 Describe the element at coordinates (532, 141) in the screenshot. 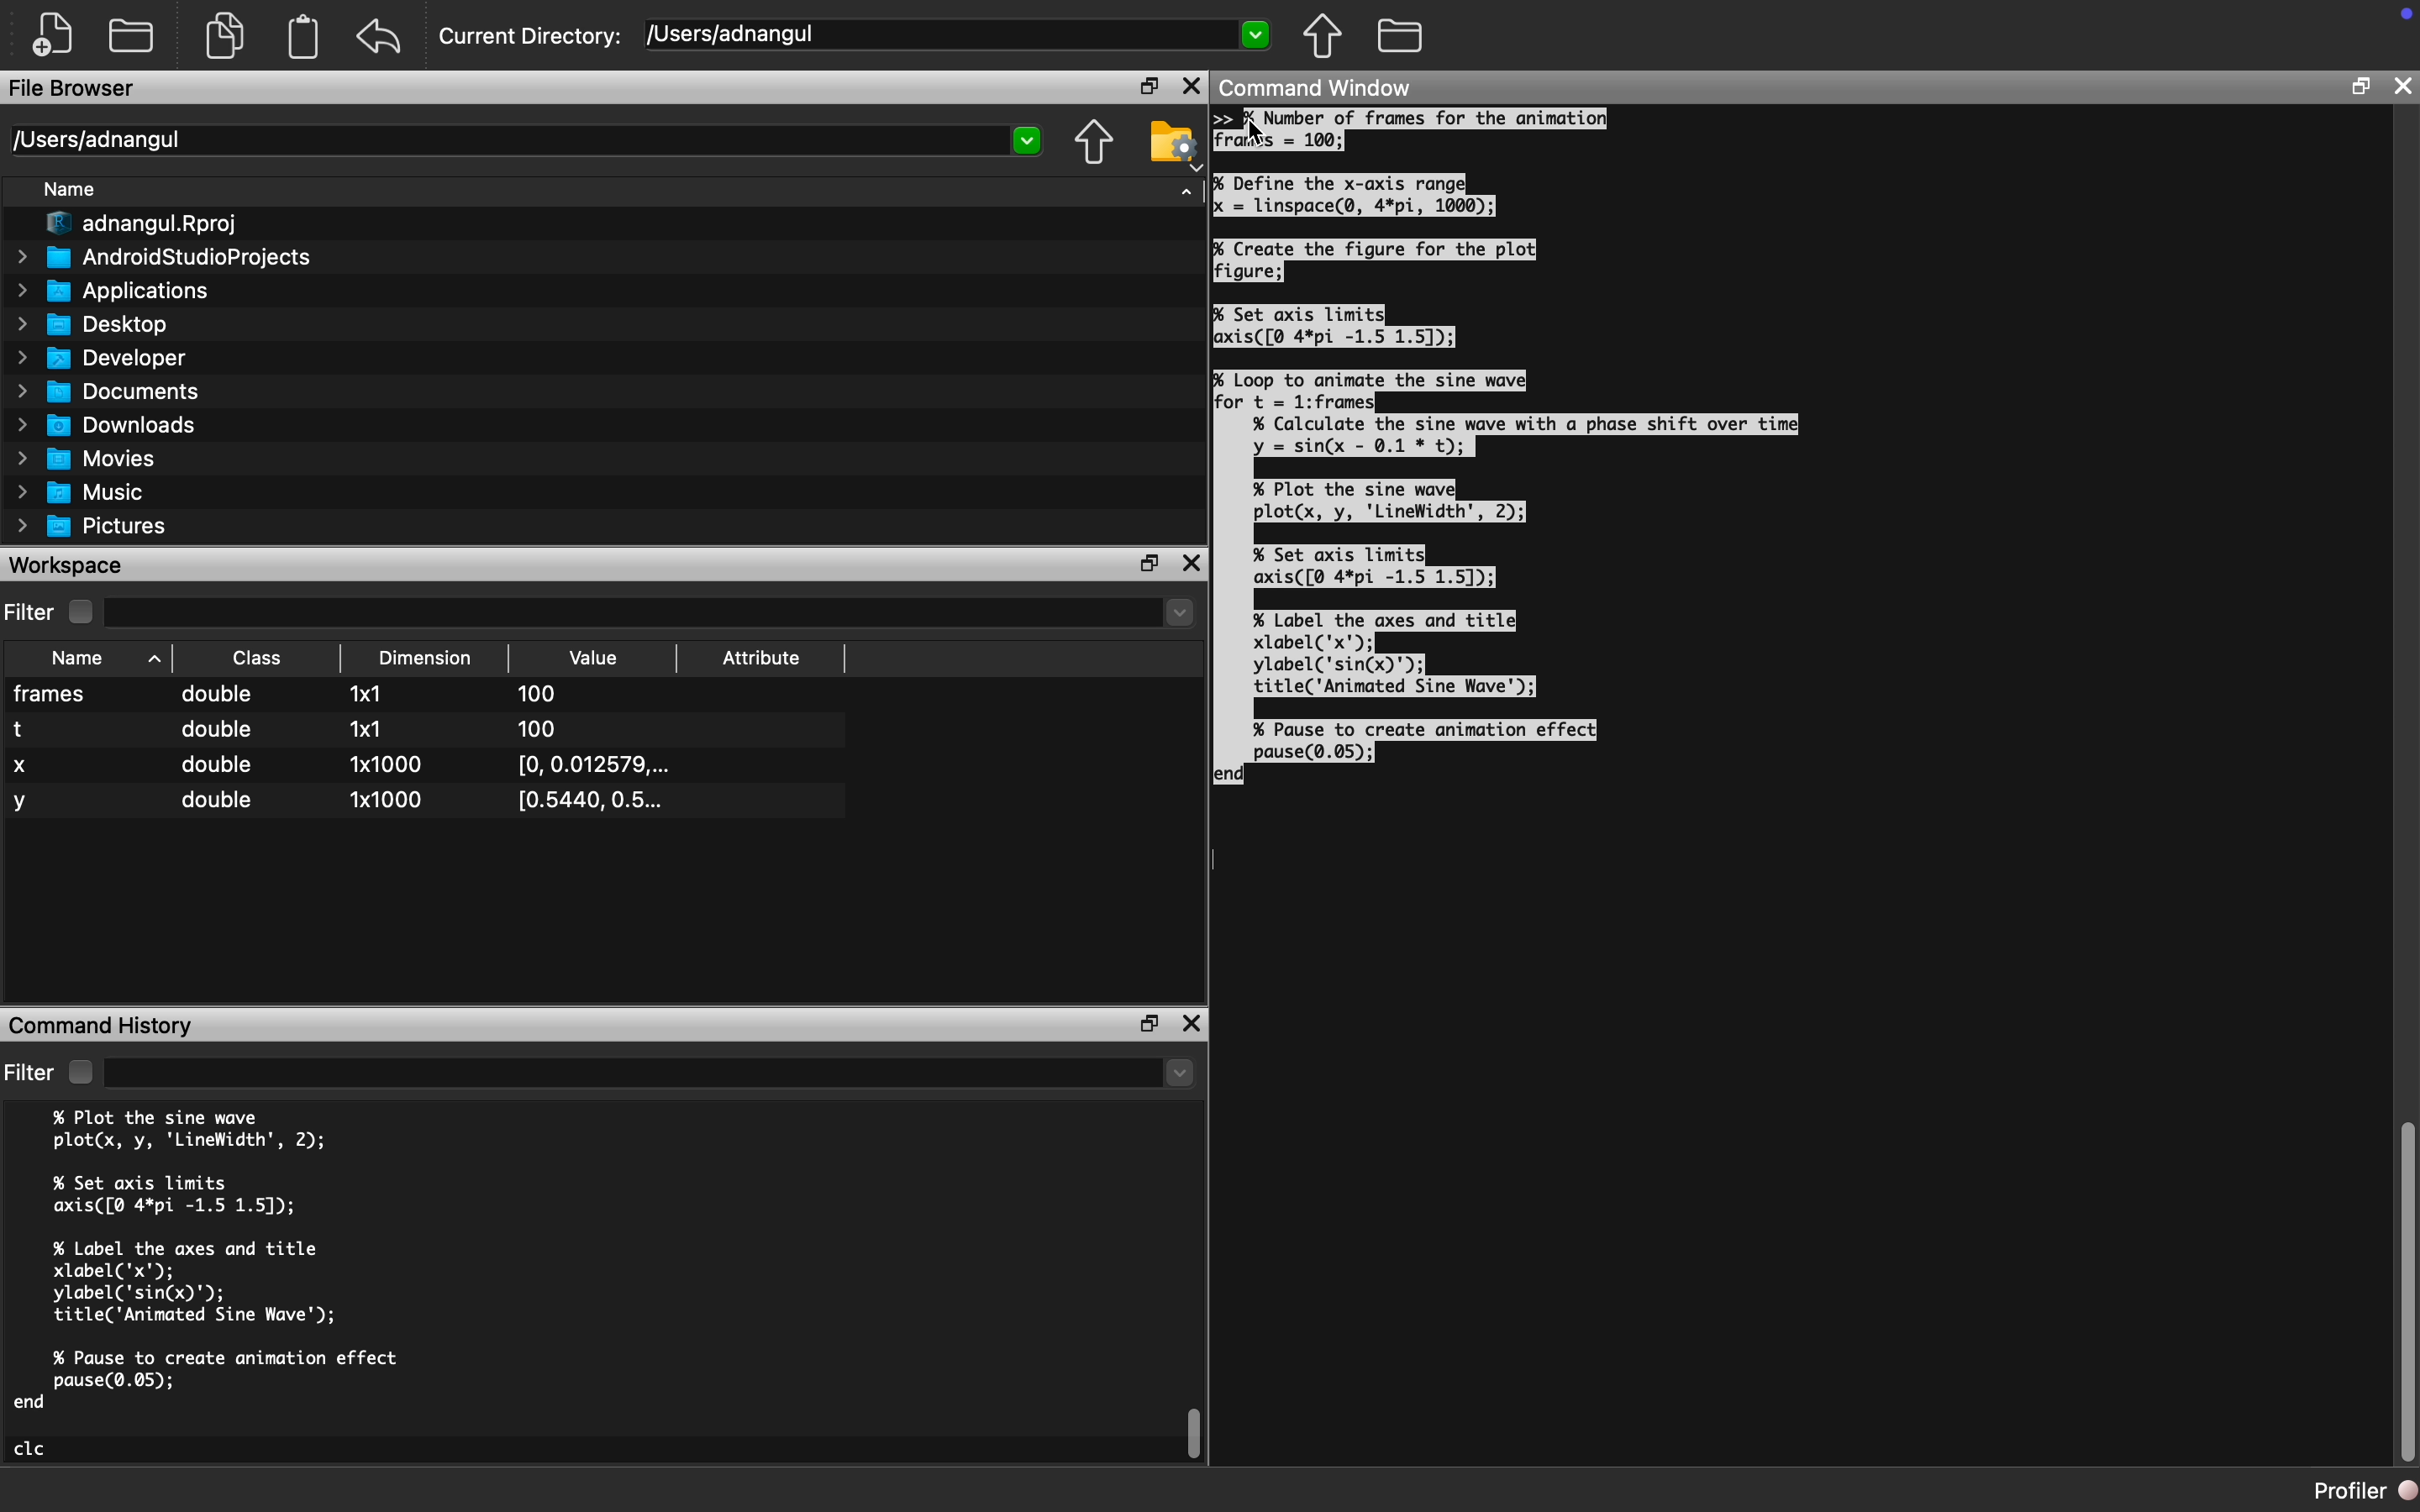

I see `/Users/adnangul 2` at that location.